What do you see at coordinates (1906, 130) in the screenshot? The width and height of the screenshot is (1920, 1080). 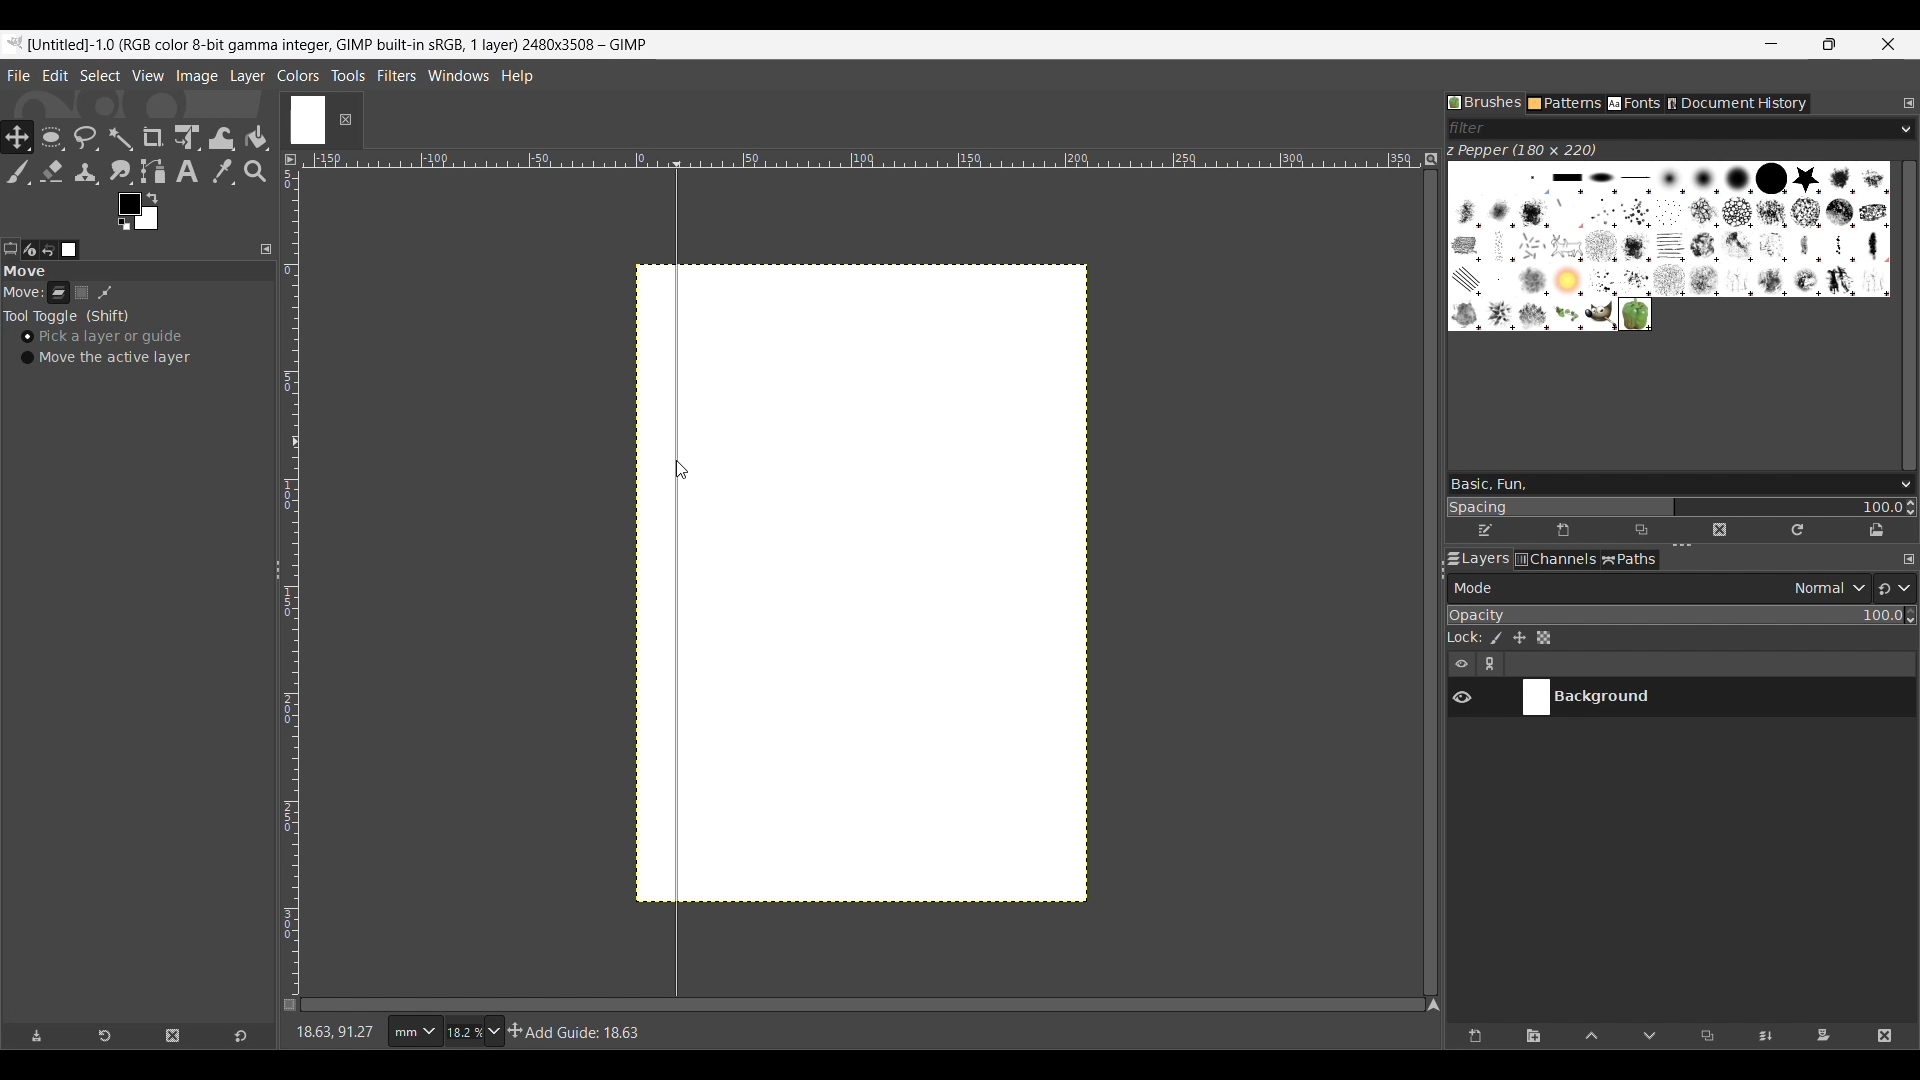 I see `Brush filter options` at bounding box center [1906, 130].